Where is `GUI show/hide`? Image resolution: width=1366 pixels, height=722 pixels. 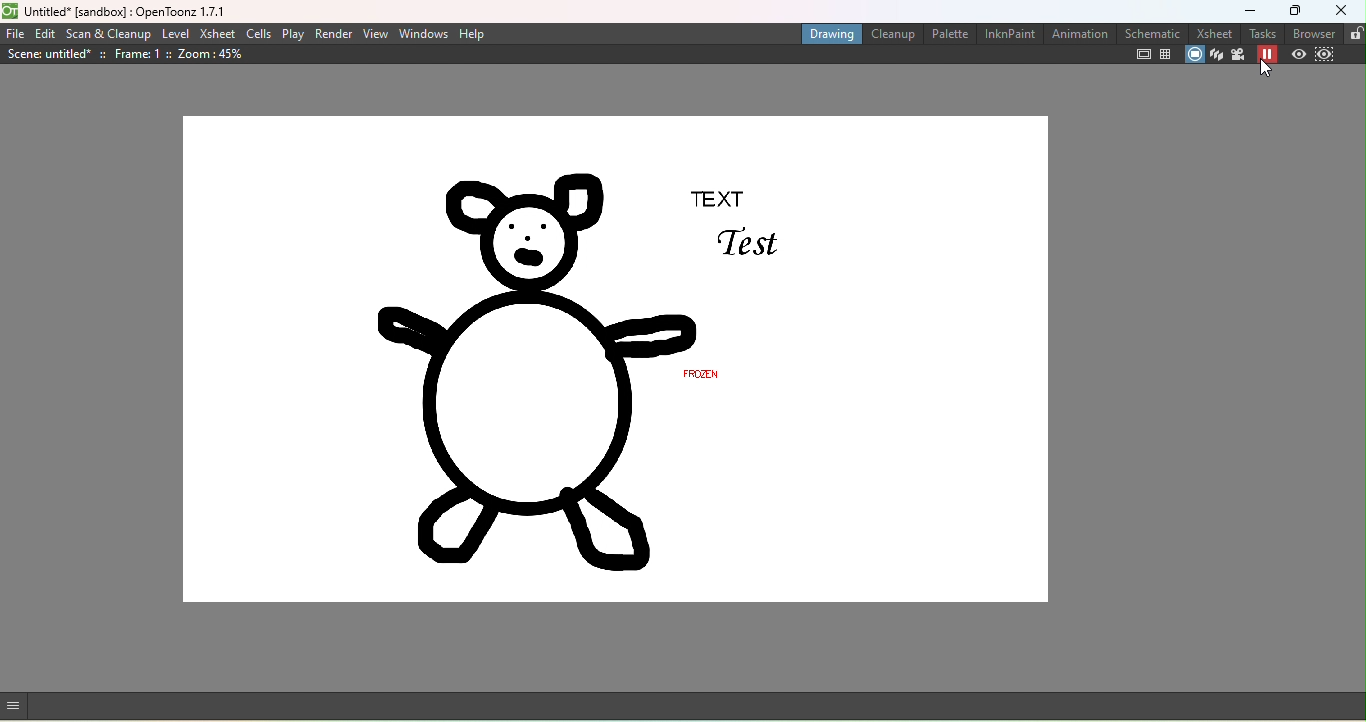
GUI show/hide is located at coordinates (34, 704).